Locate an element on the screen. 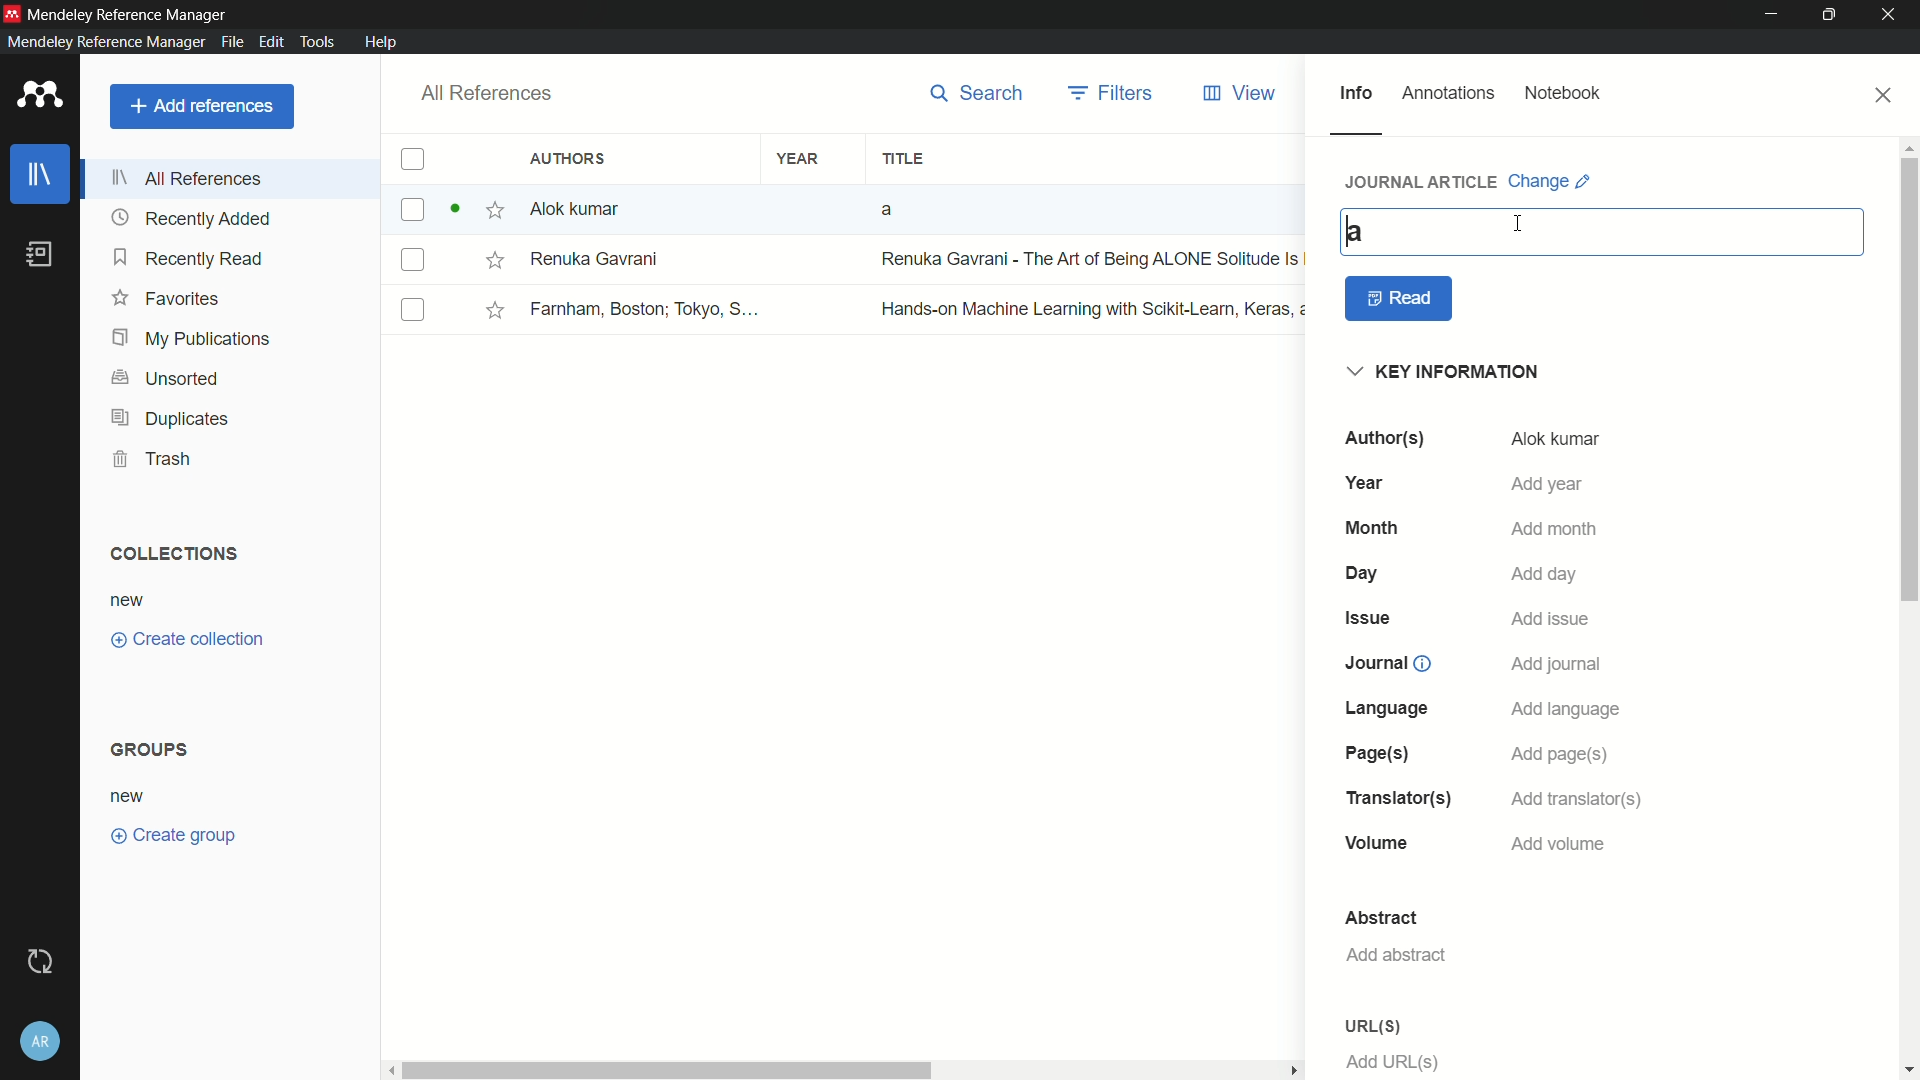 Image resolution: width=1920 pixels, height=1080 pixels. library is located at coordinates (41, 176).